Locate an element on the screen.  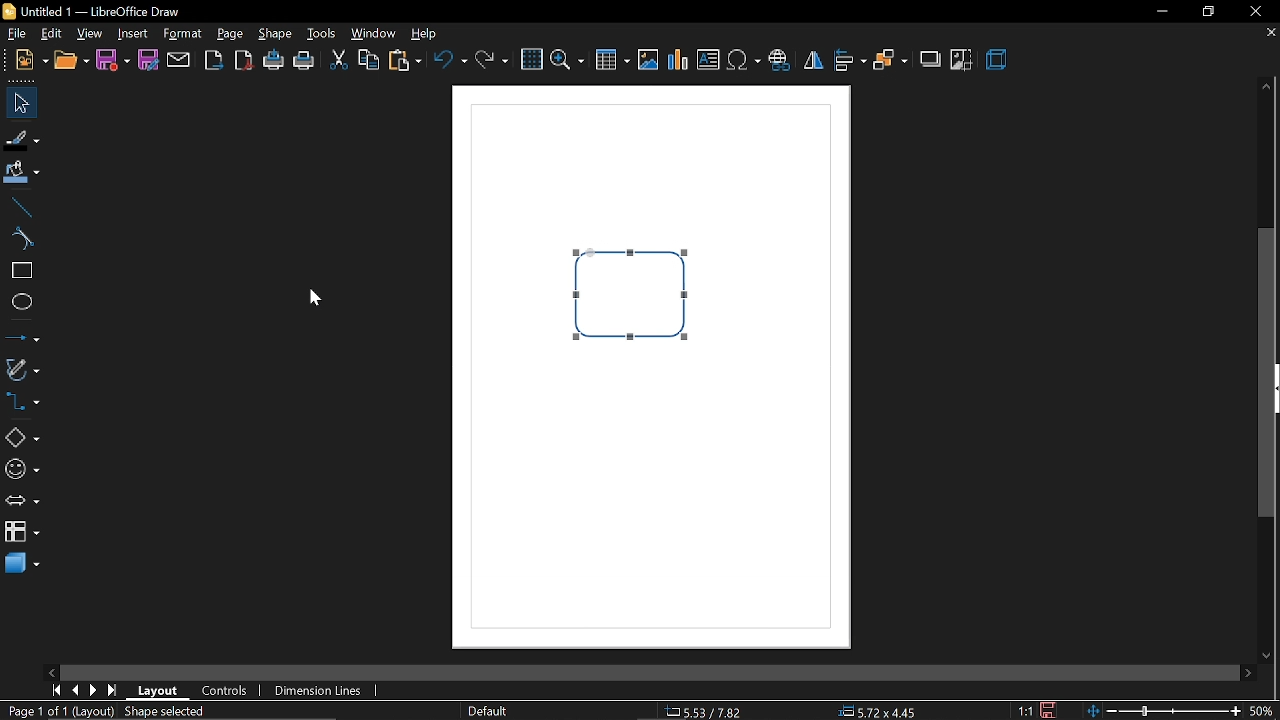
move down is located at coordinates (1270, 657).